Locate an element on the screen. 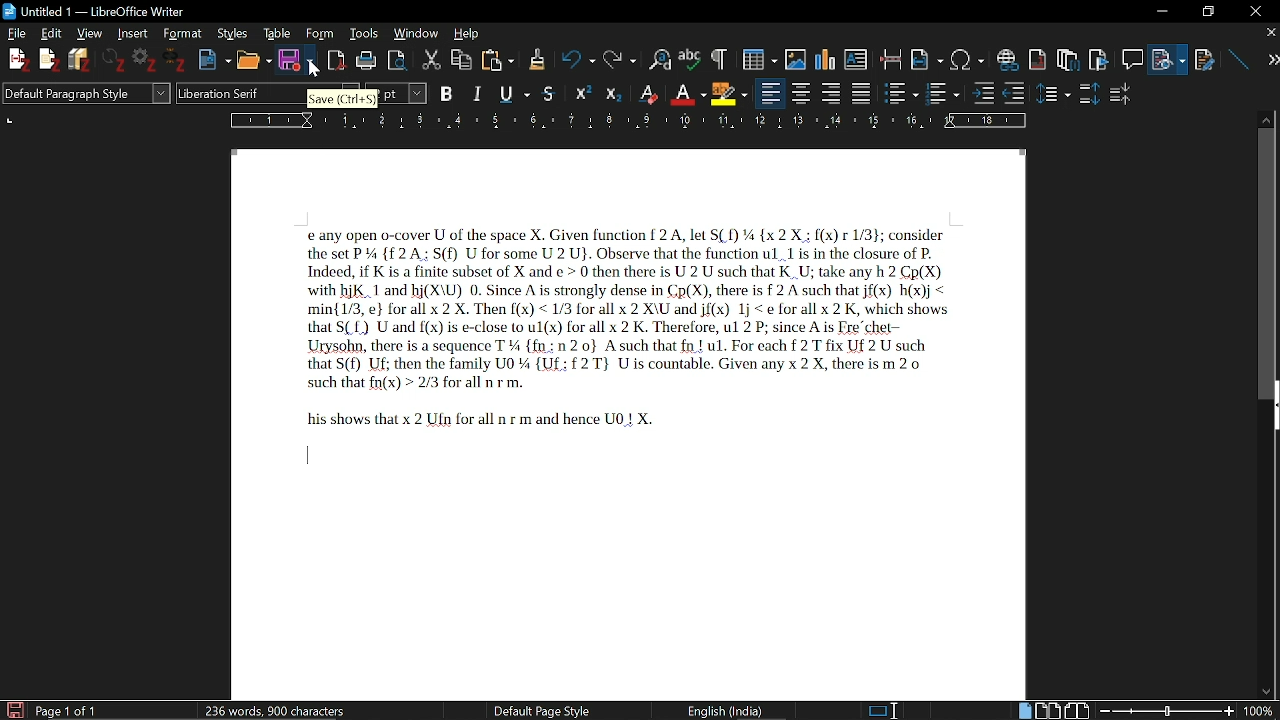 This screenshot has width=1280, height=720. Insert symbol is located at coordinates (968, 58).